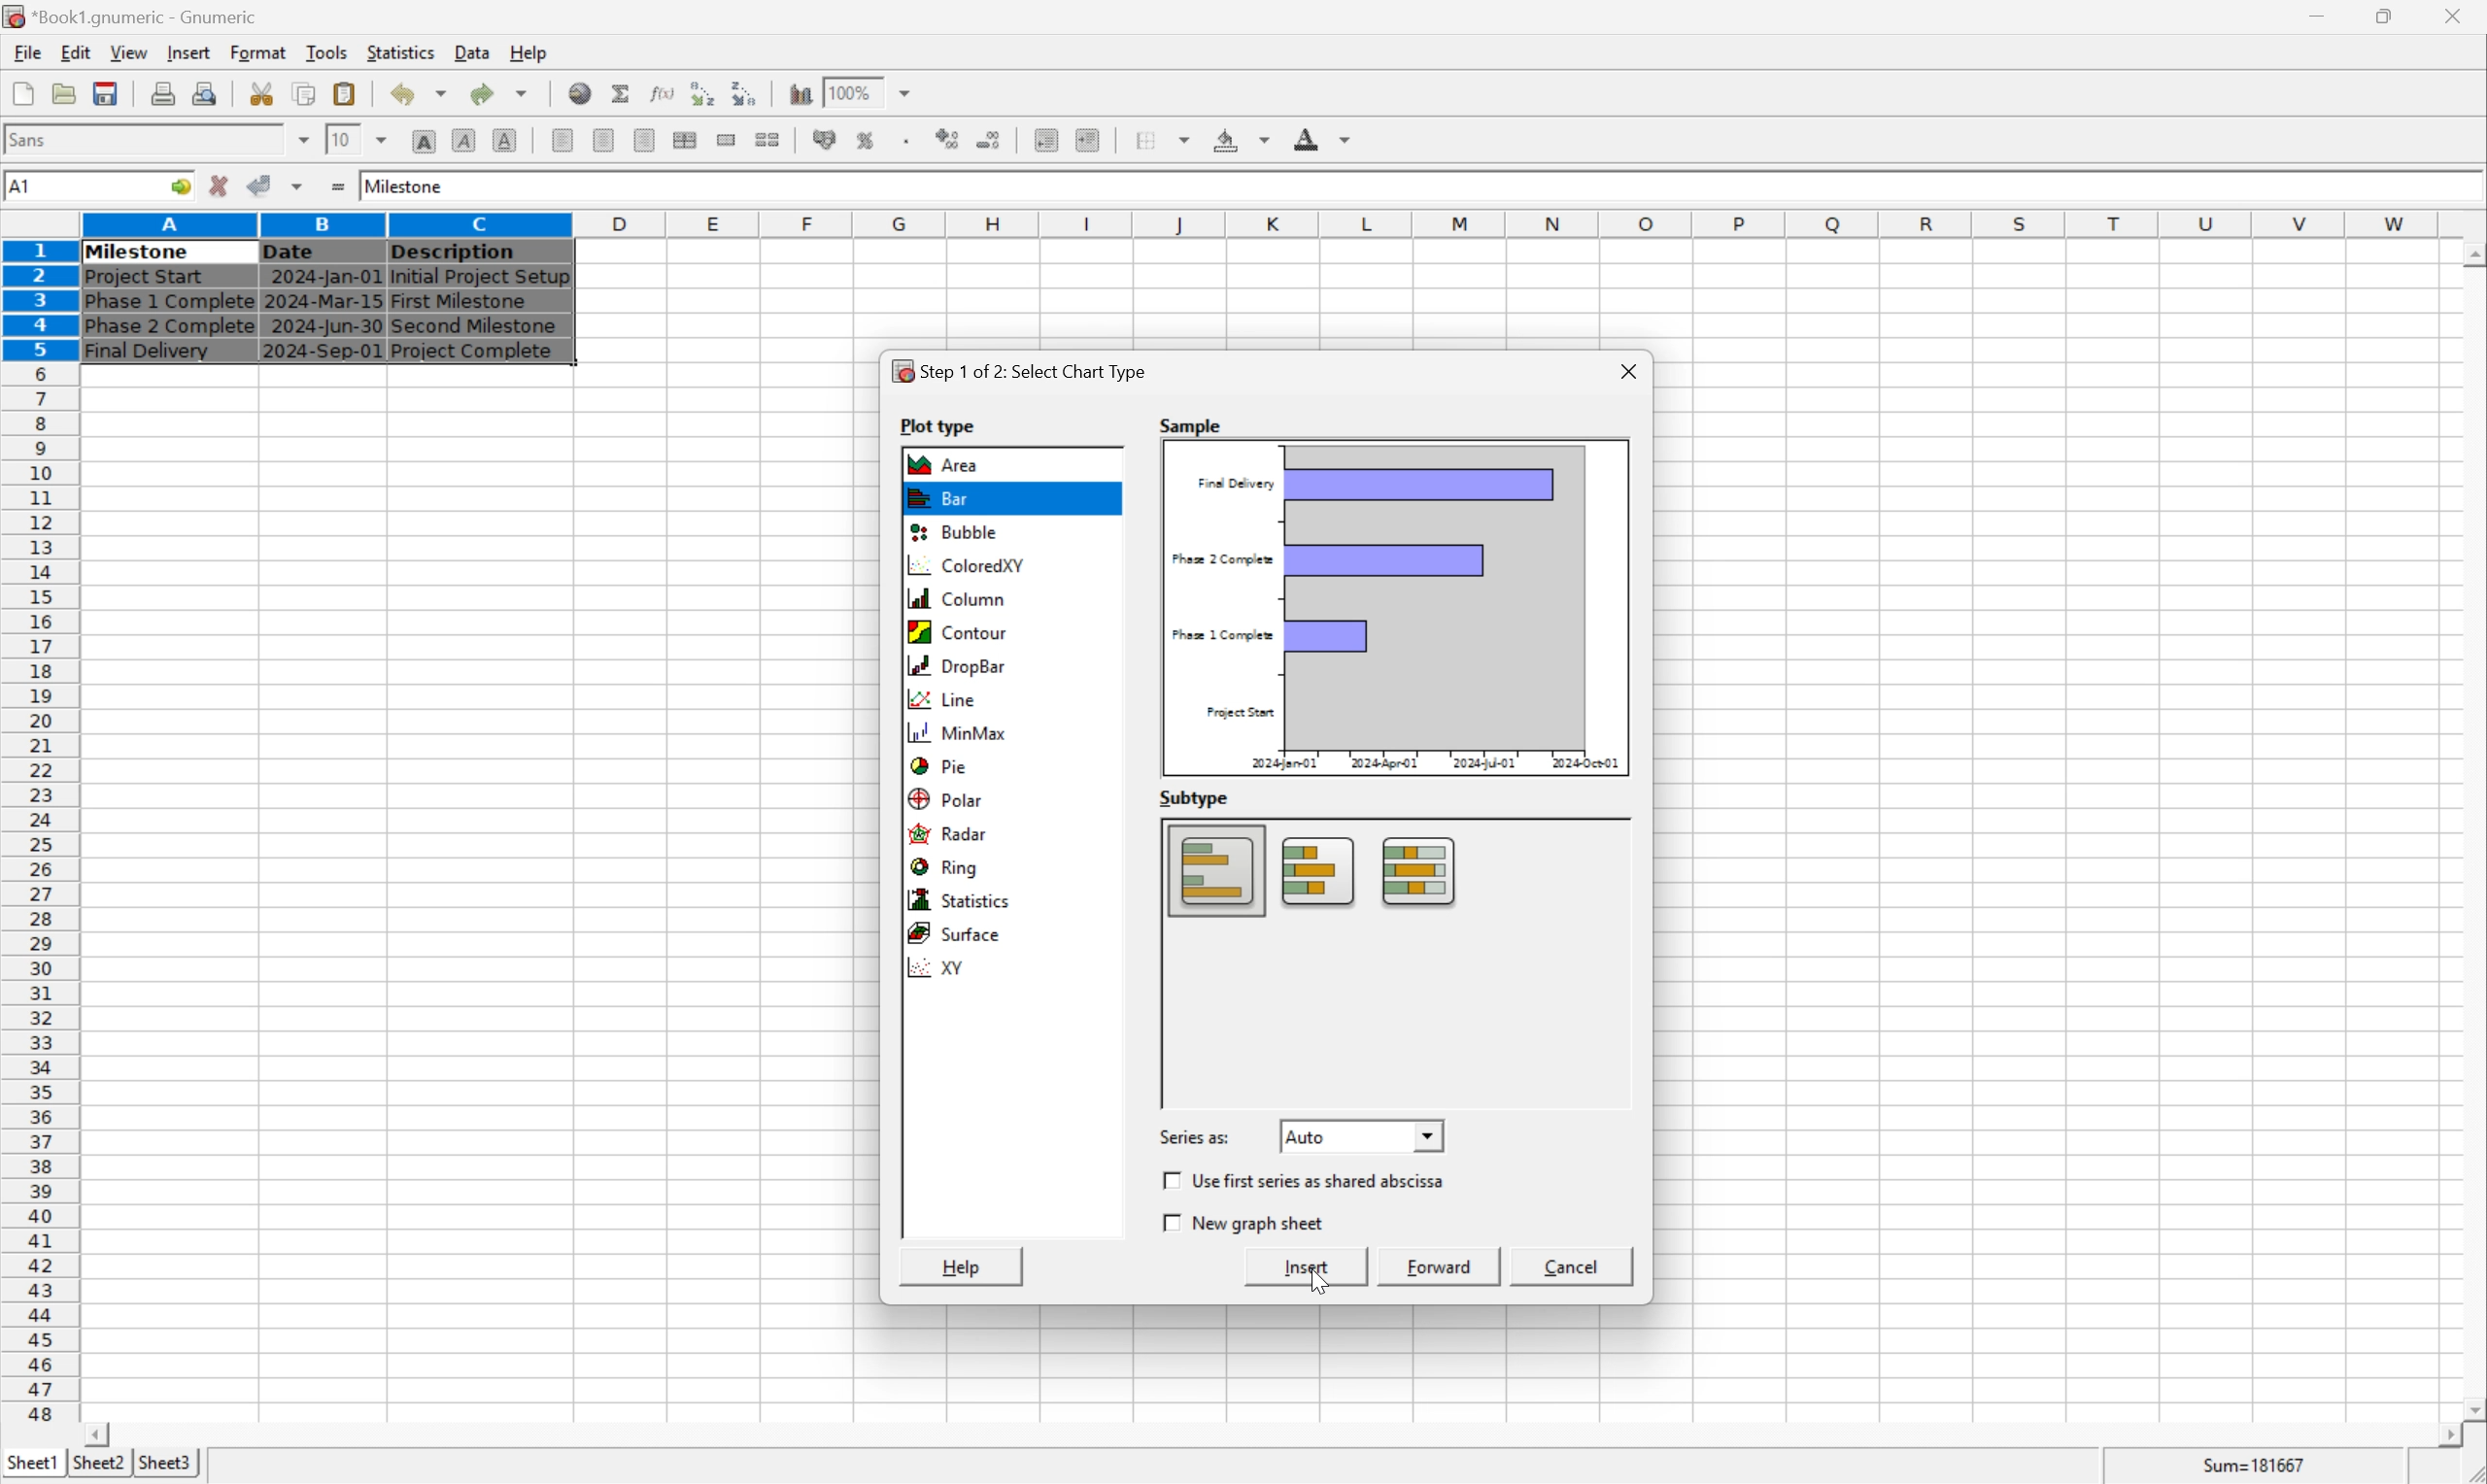  I want to click on decrease indent, so click(1046, 142).